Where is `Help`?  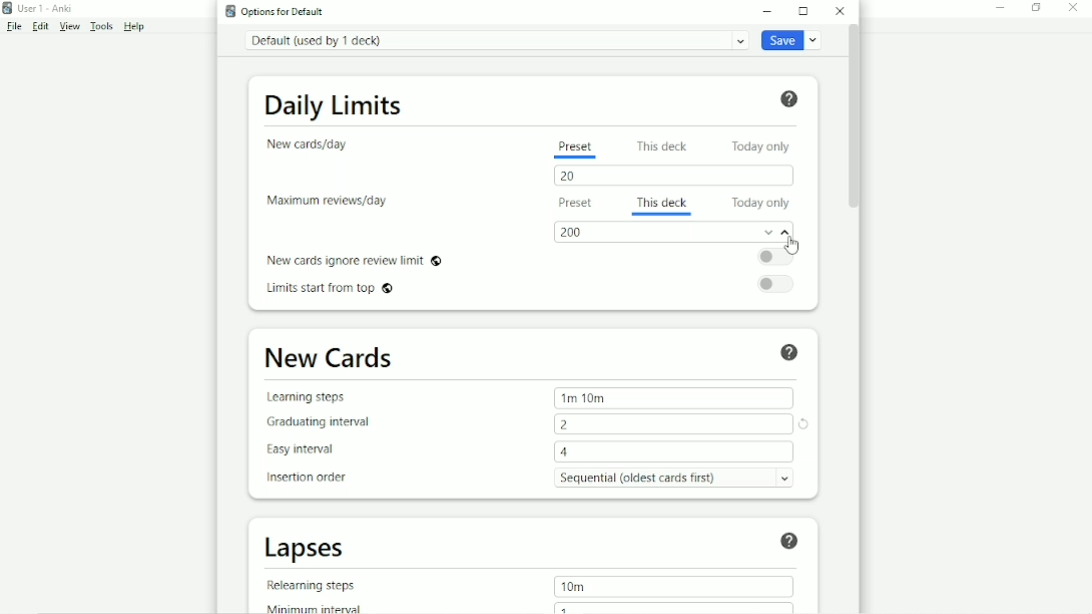 Help is located at coordinates (790, 351).